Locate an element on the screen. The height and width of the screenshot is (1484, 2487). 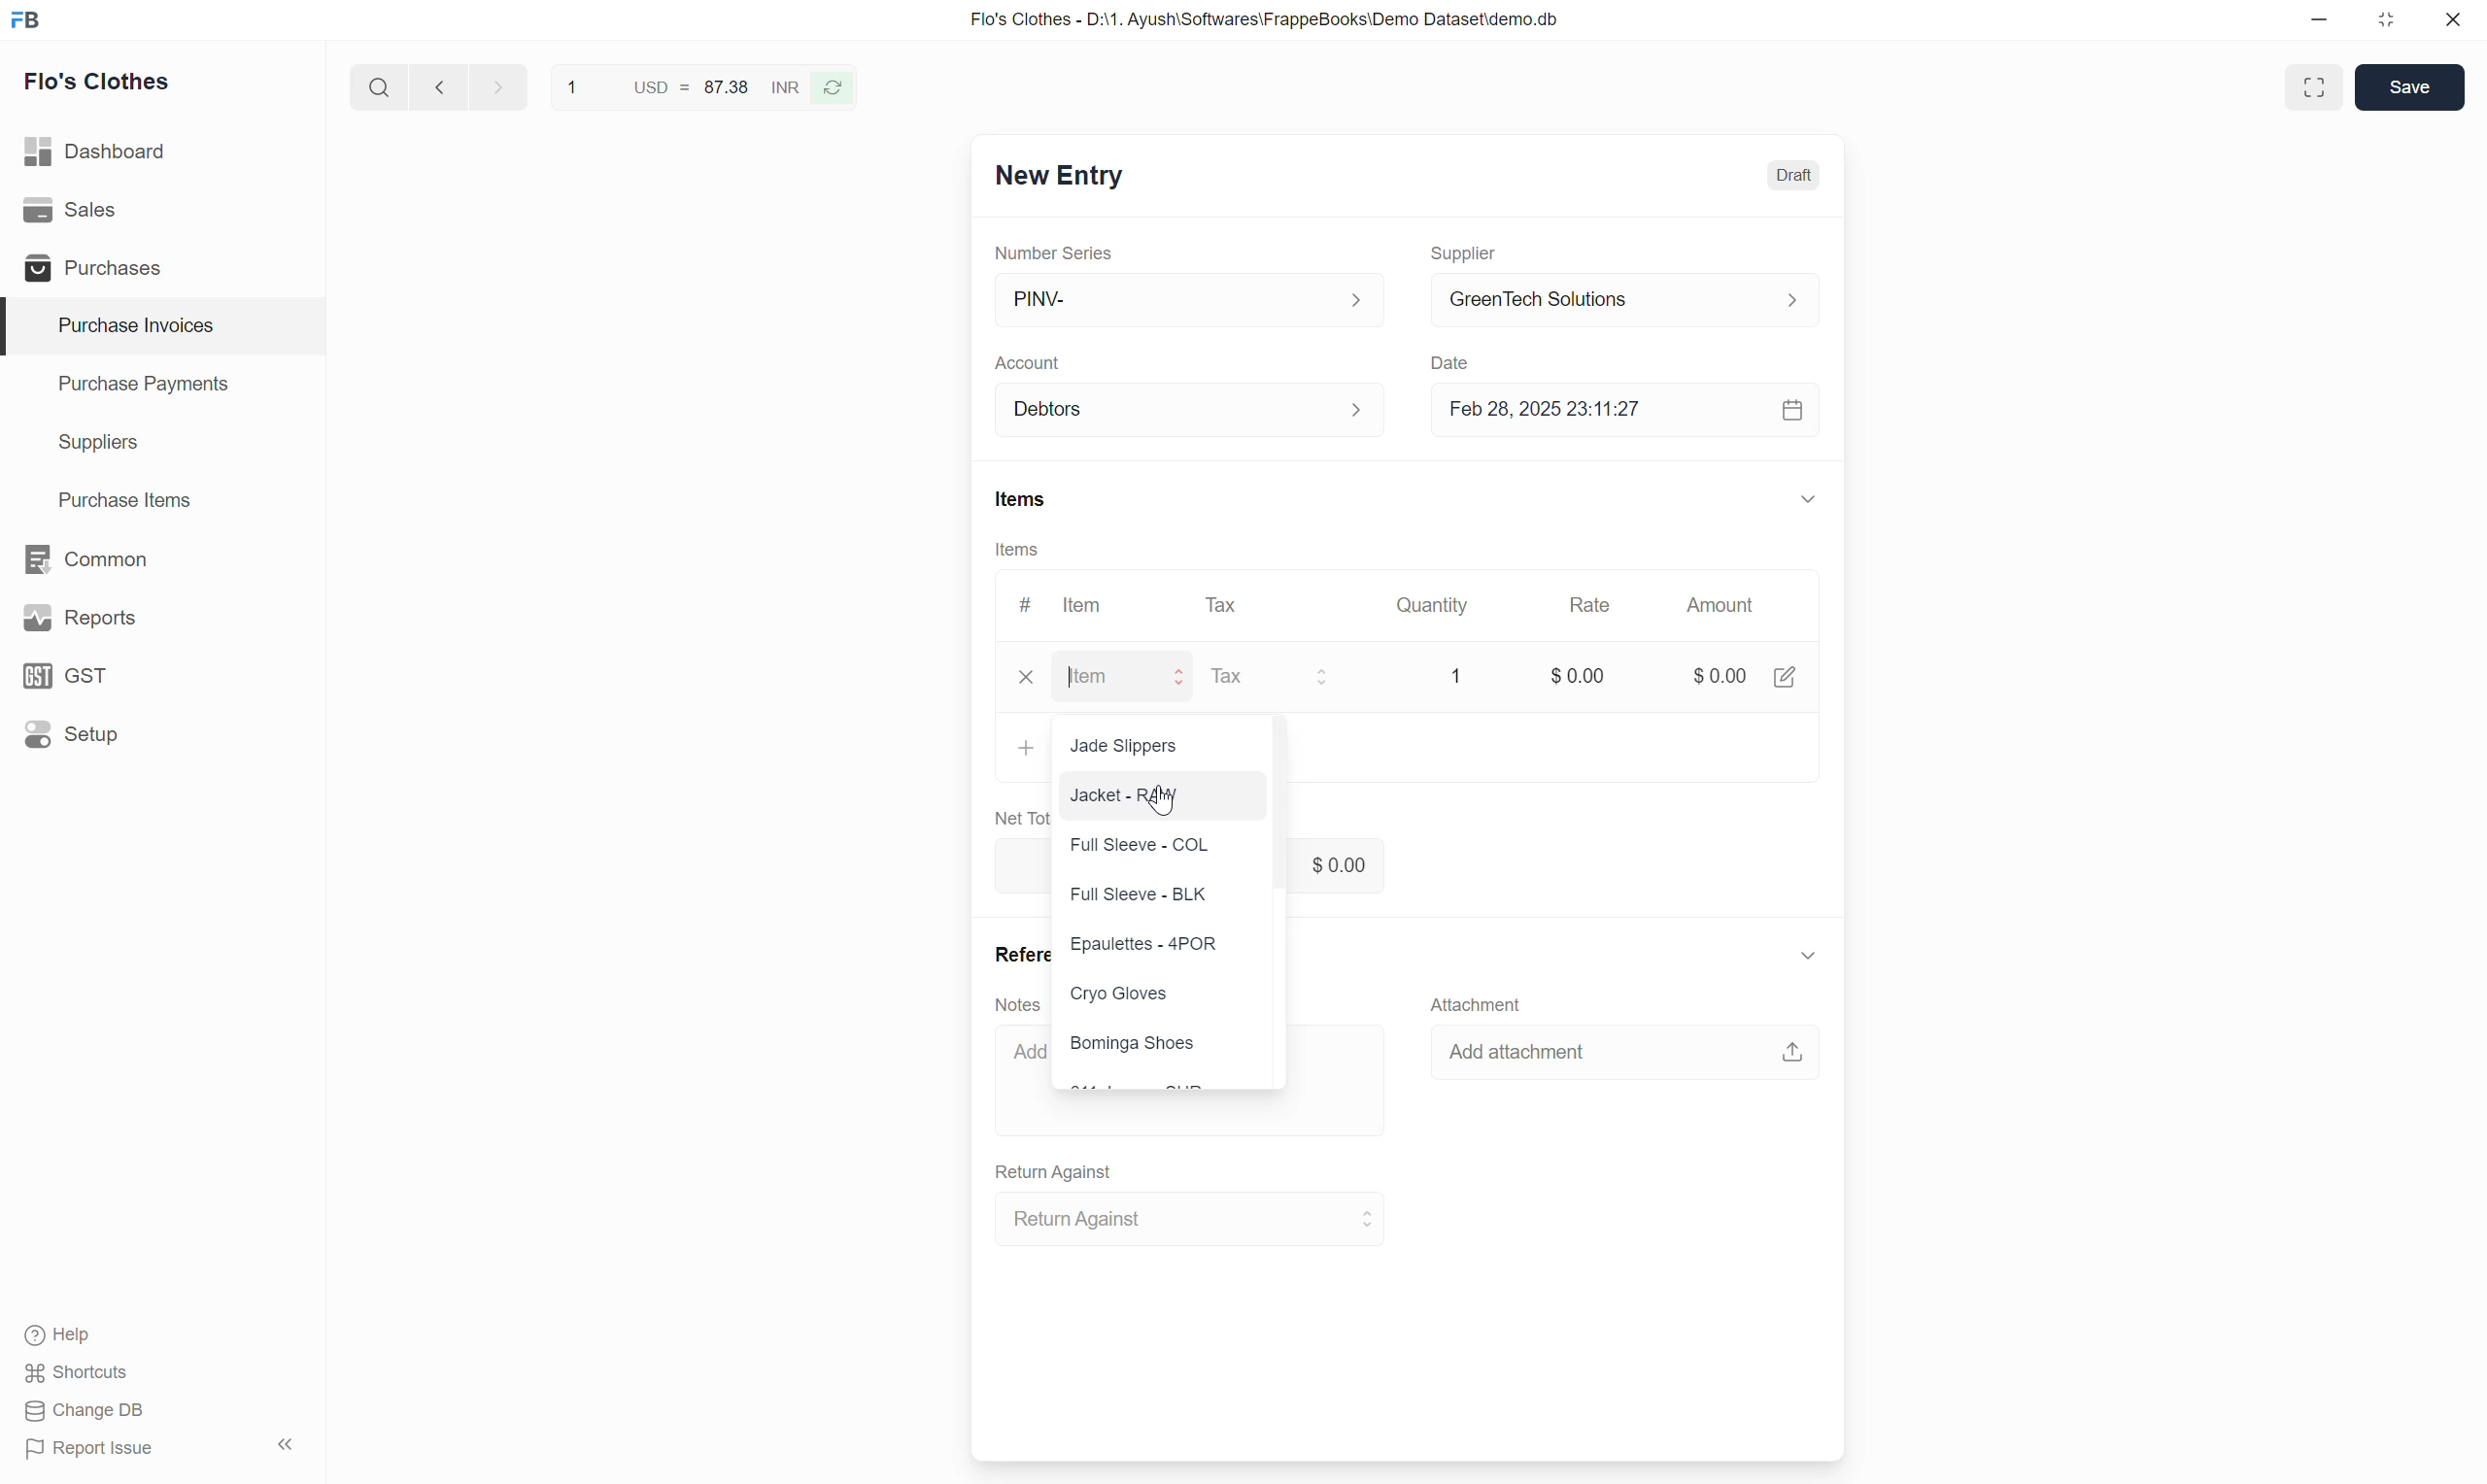
Minimize is located at coordinates (2319, 20).